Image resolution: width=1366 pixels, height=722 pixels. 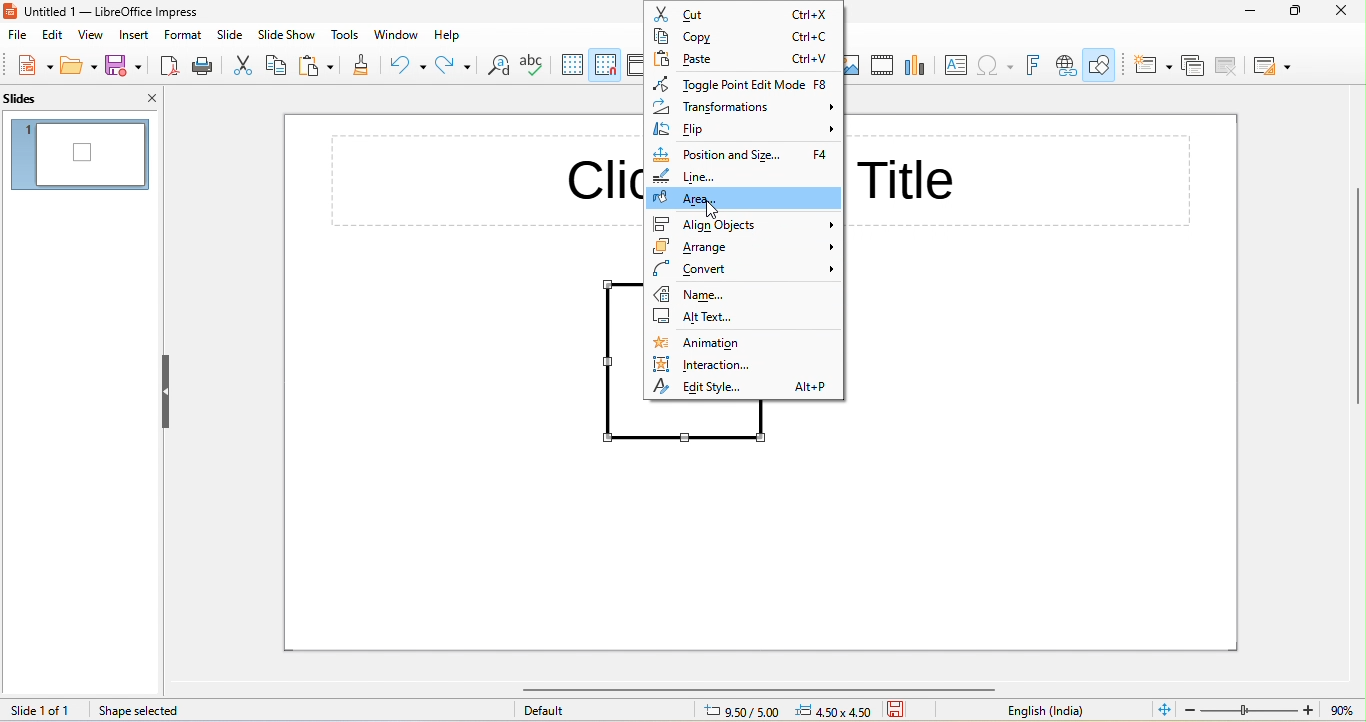 I want to click on help, so click(x=449, y=35).